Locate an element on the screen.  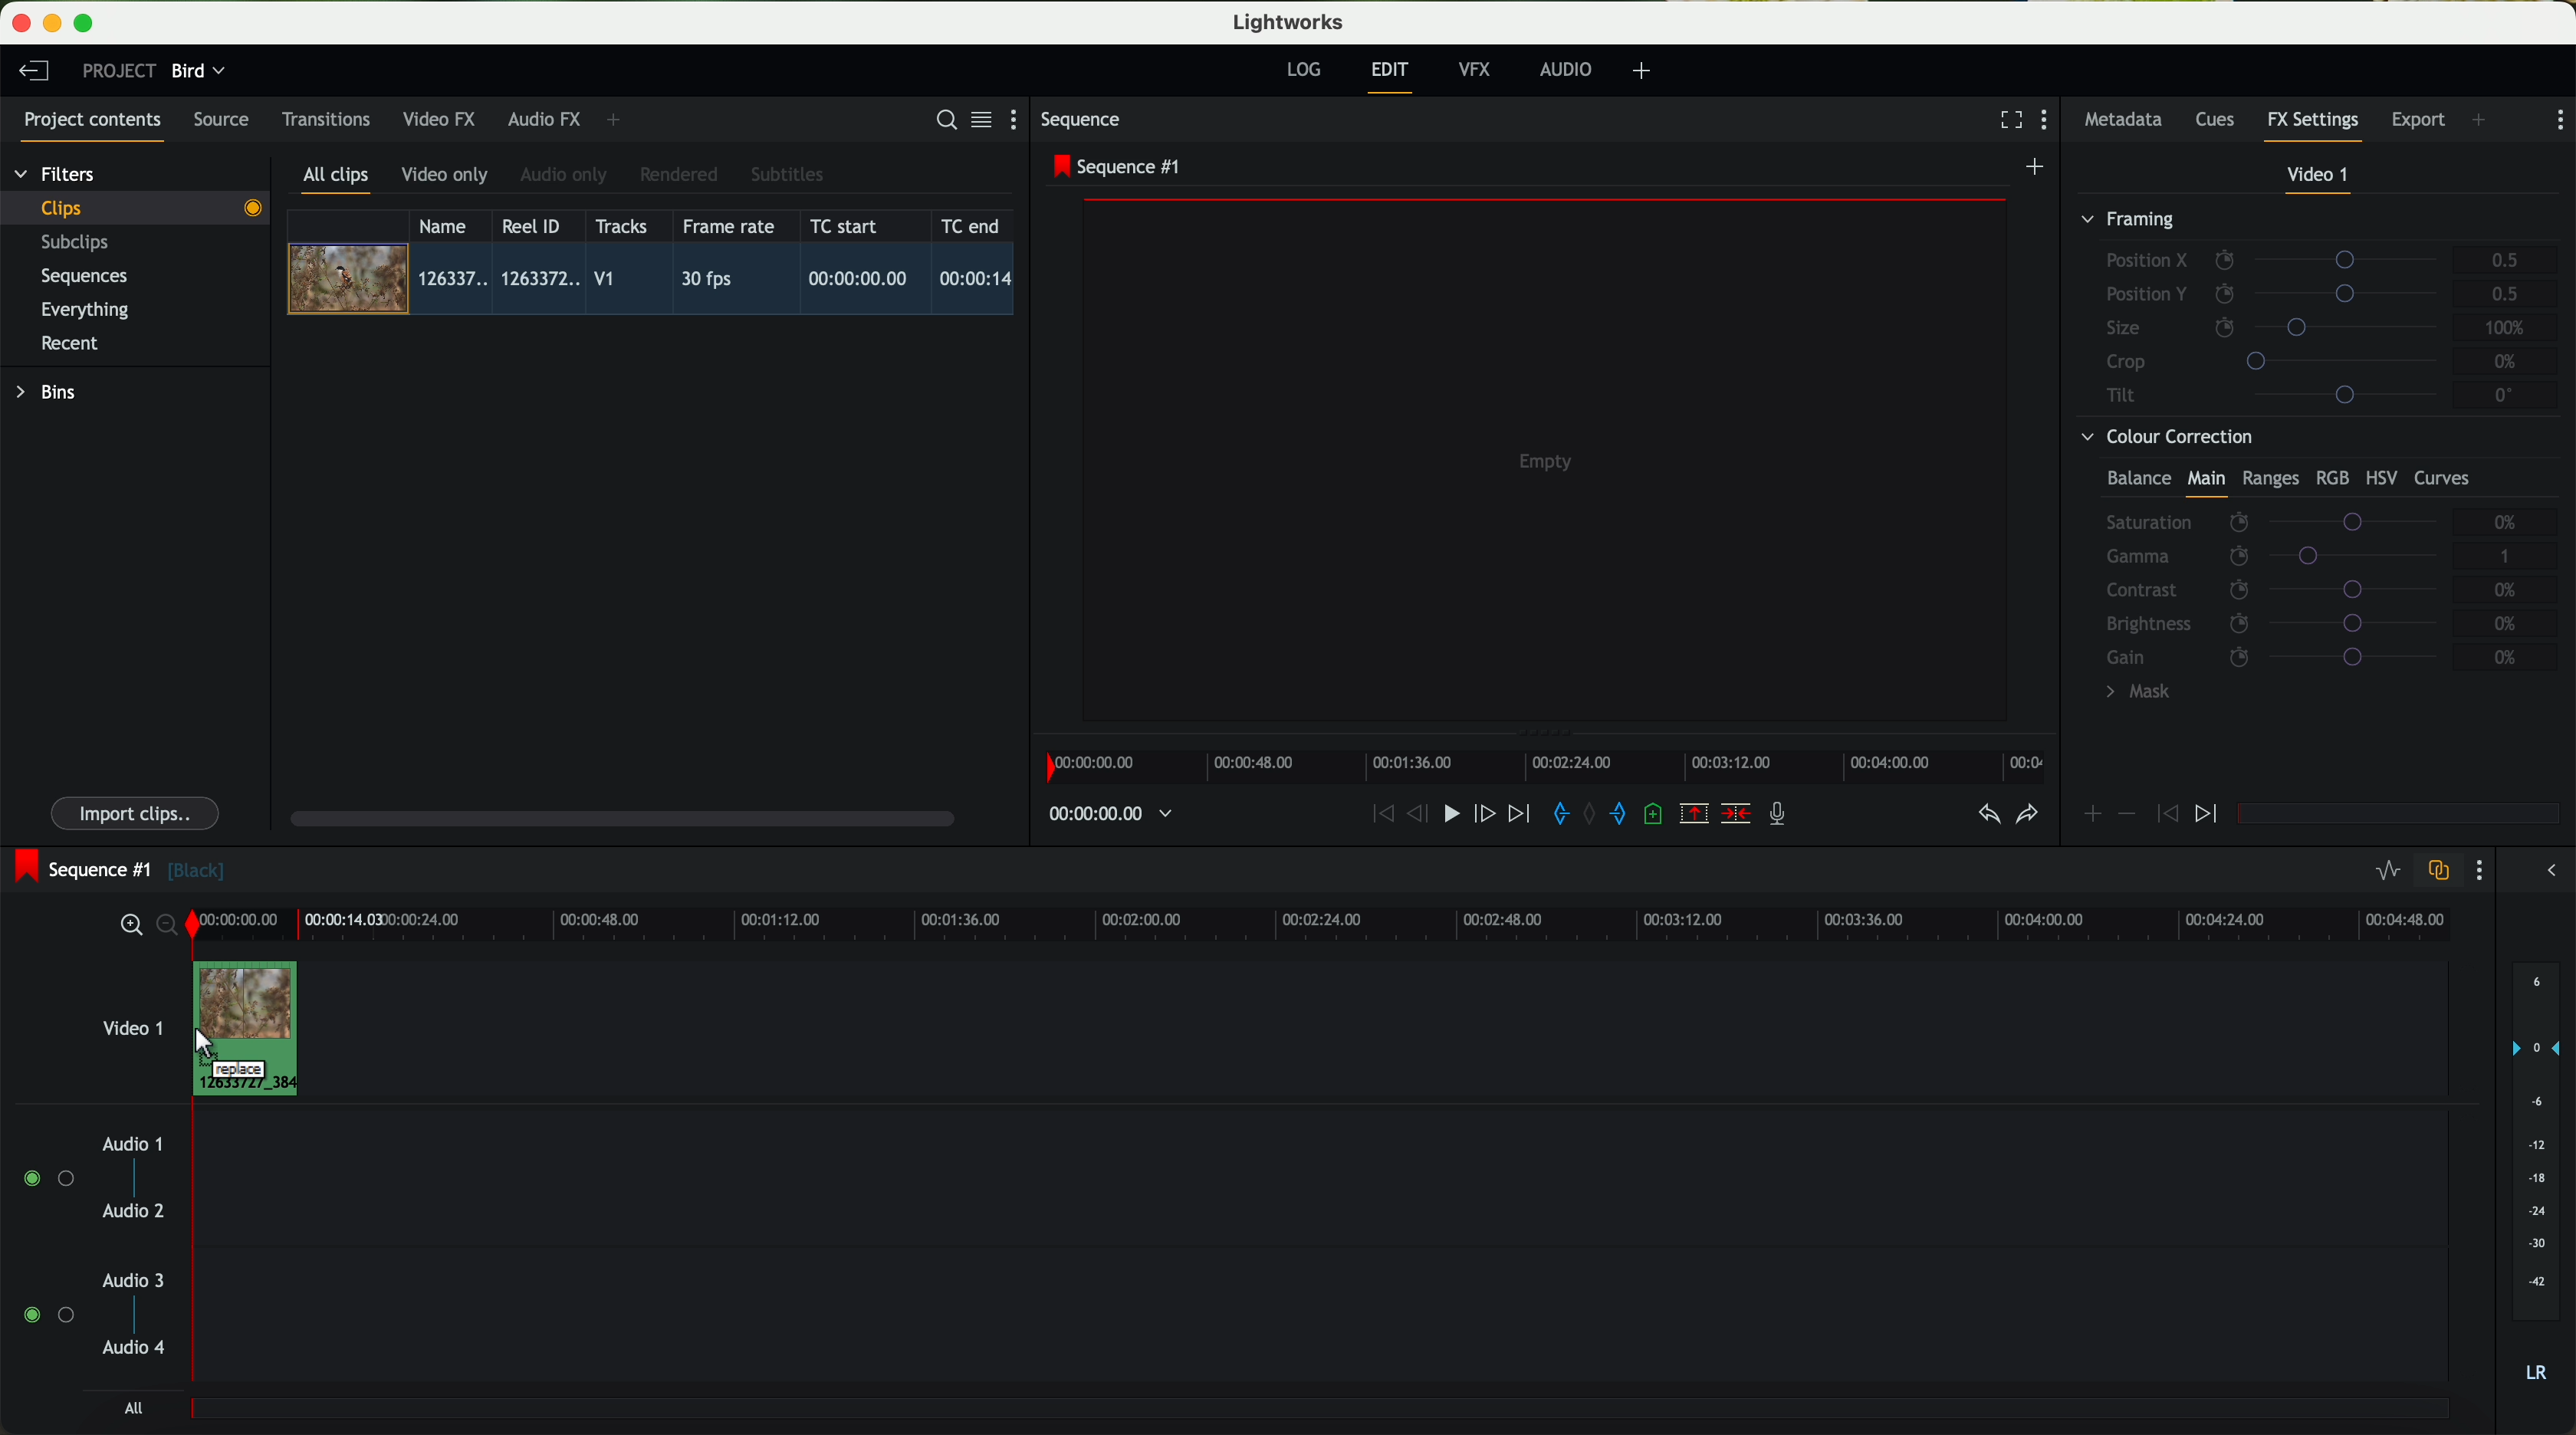
undo is located at coordinates (1987, 815).